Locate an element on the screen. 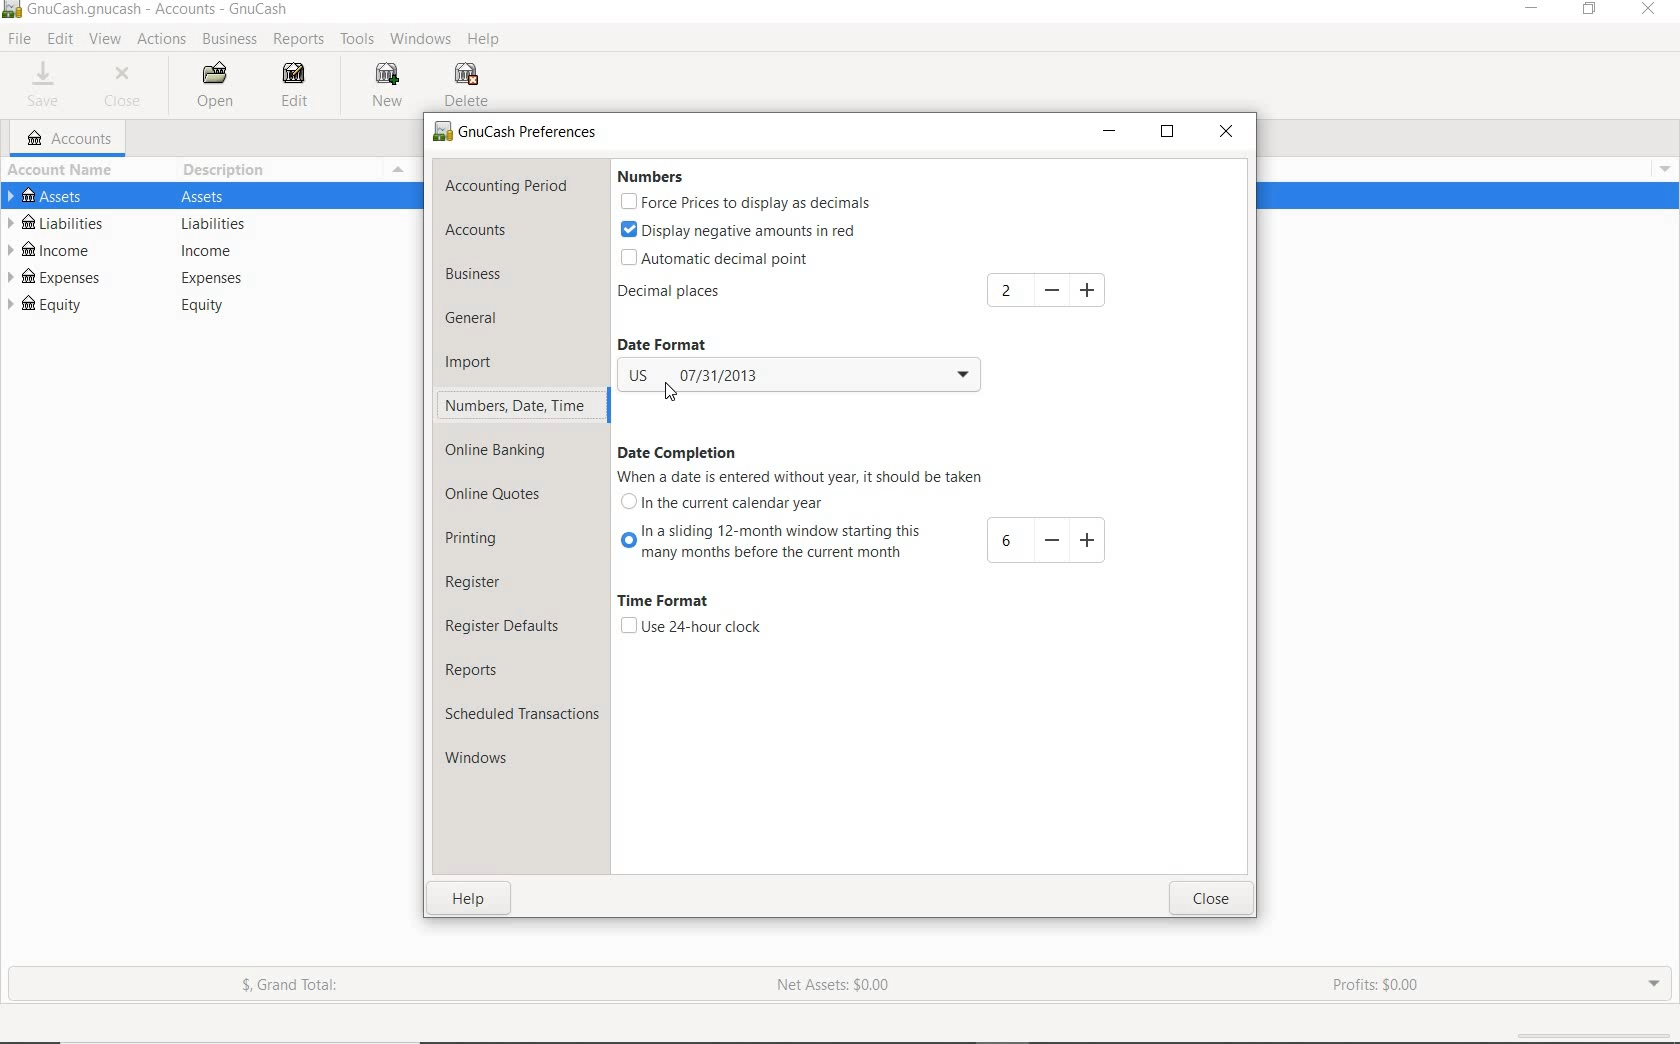 This screenshot has width=1680, height=1044. NET ASSETS is located at coordinates (833, 991).